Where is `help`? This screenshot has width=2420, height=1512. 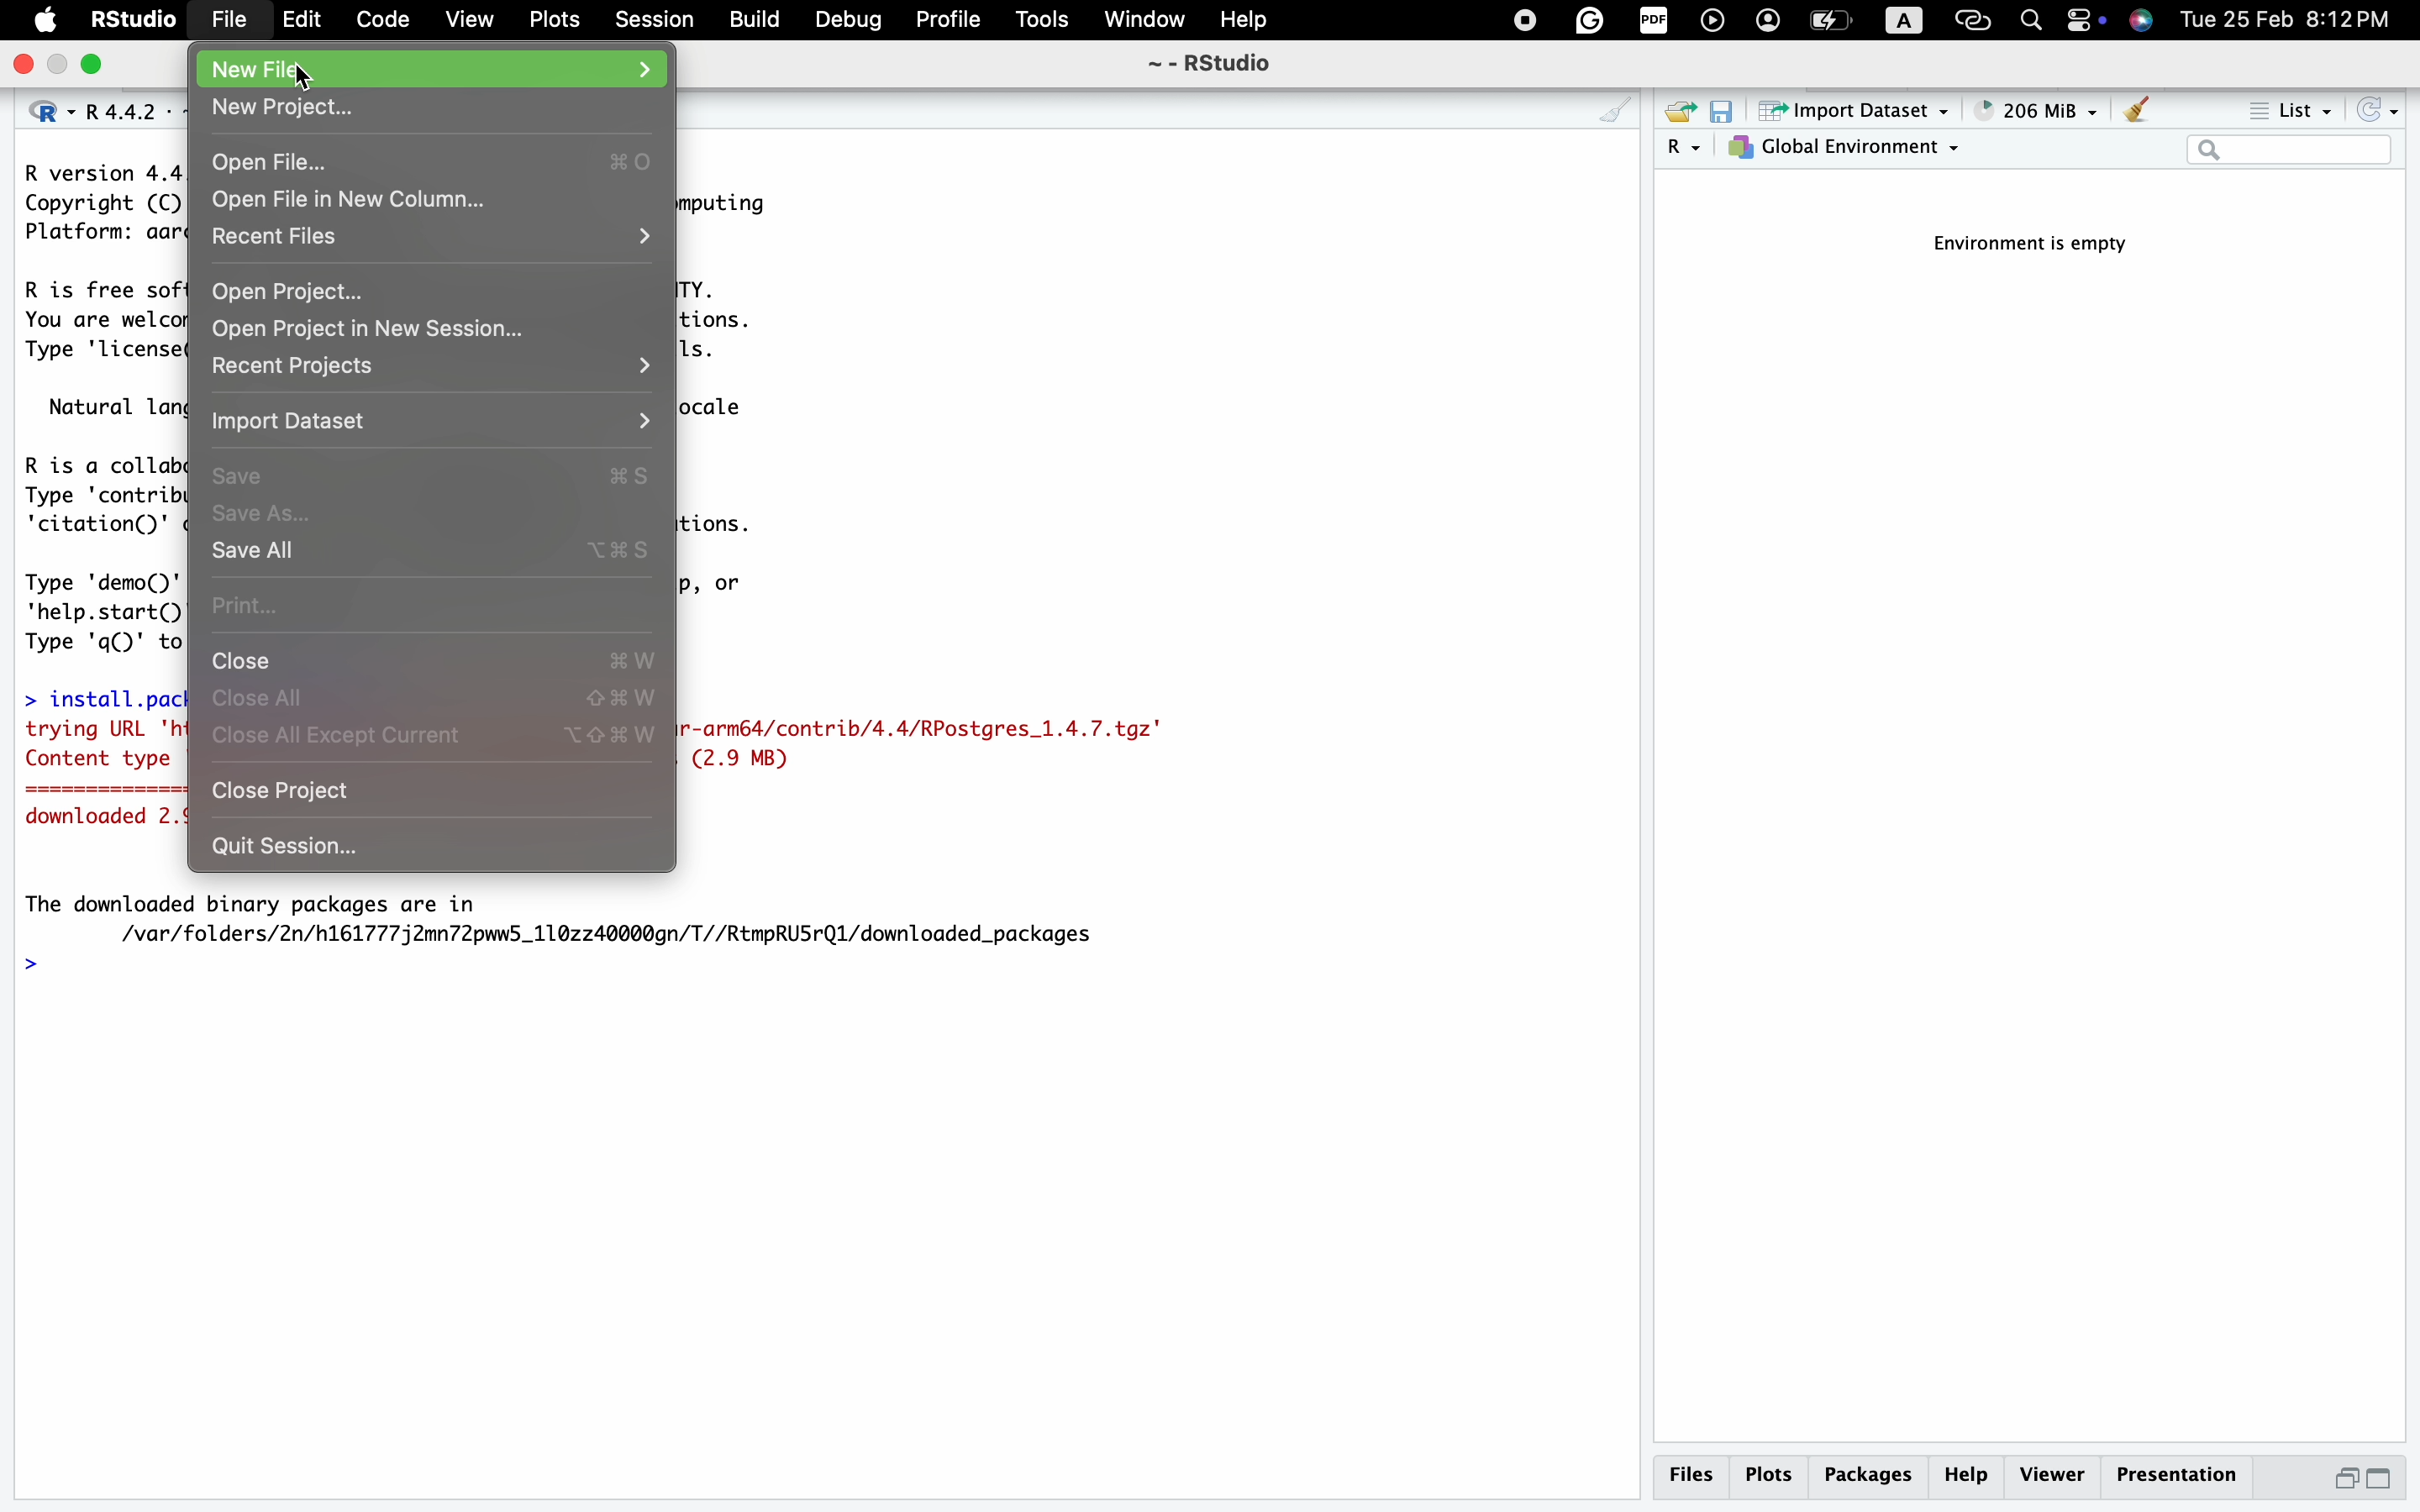
help is located at coordinates (1965, 1477).